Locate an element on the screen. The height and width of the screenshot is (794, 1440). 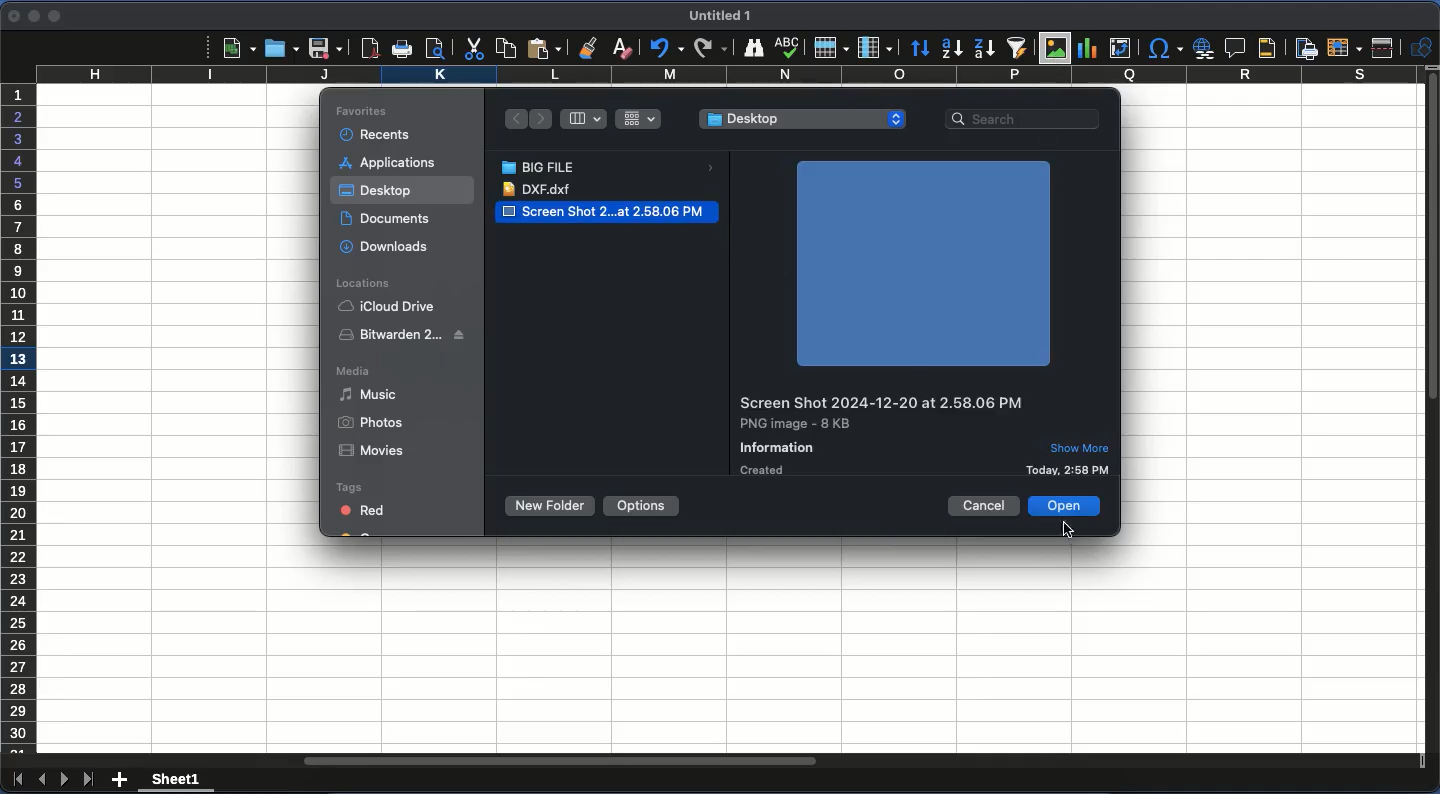
finder is located at coordinates (754, 47).